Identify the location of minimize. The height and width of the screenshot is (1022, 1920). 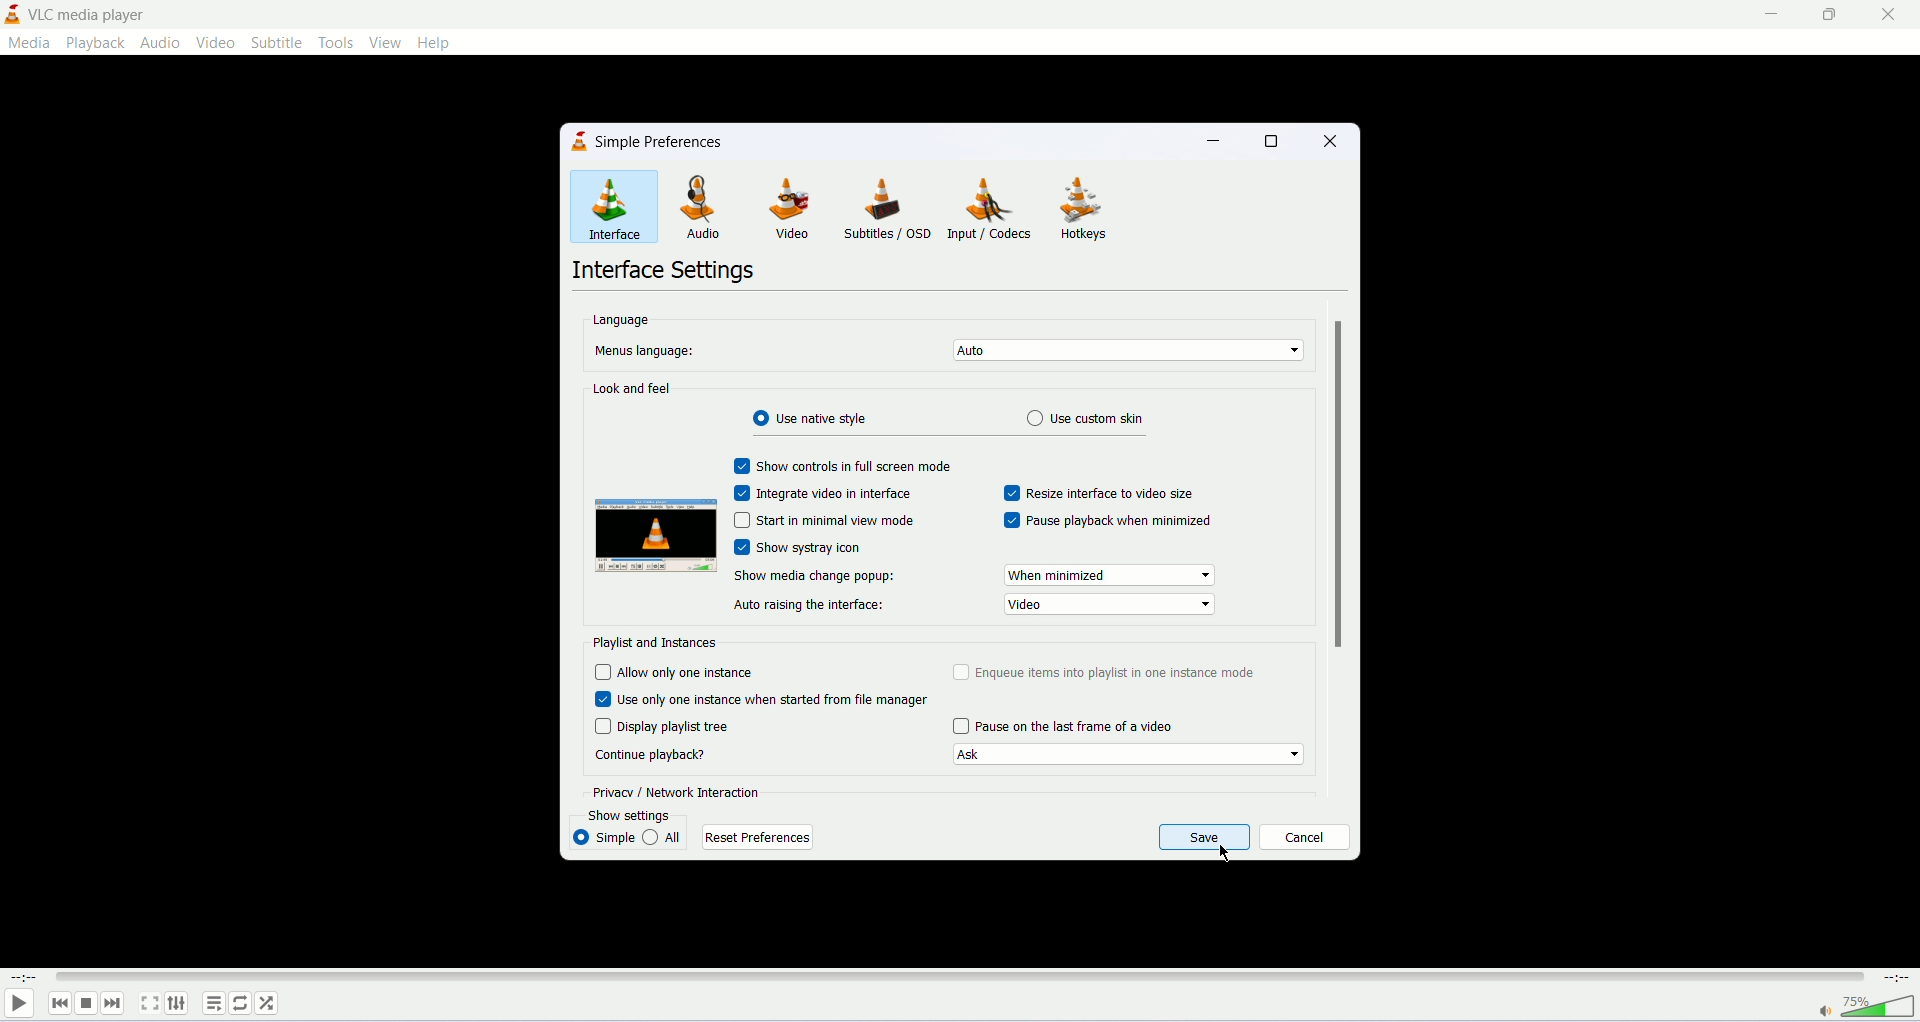
(1766, 18).